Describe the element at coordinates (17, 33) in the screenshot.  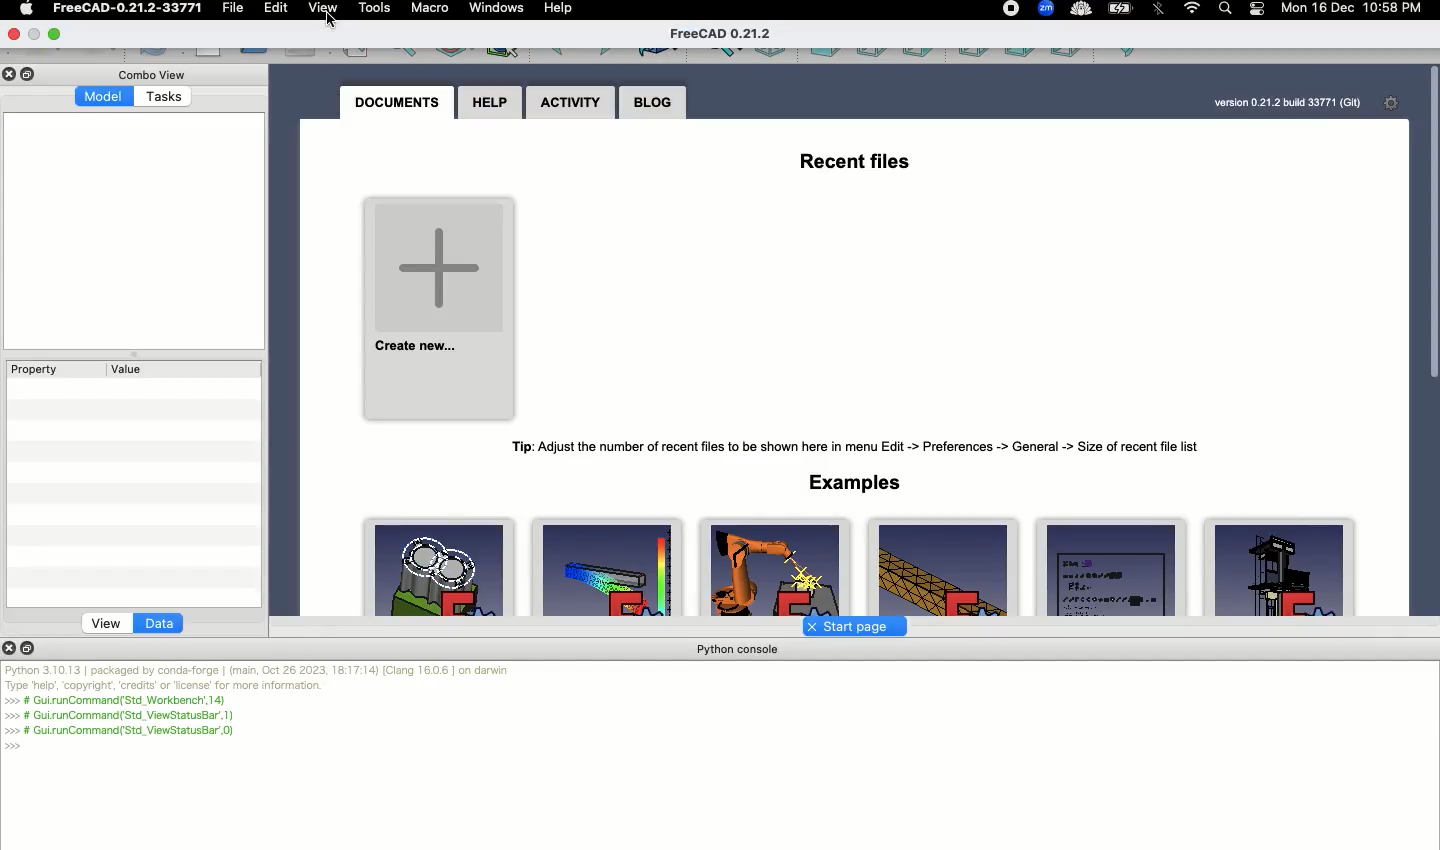
I see `Close` at that location.